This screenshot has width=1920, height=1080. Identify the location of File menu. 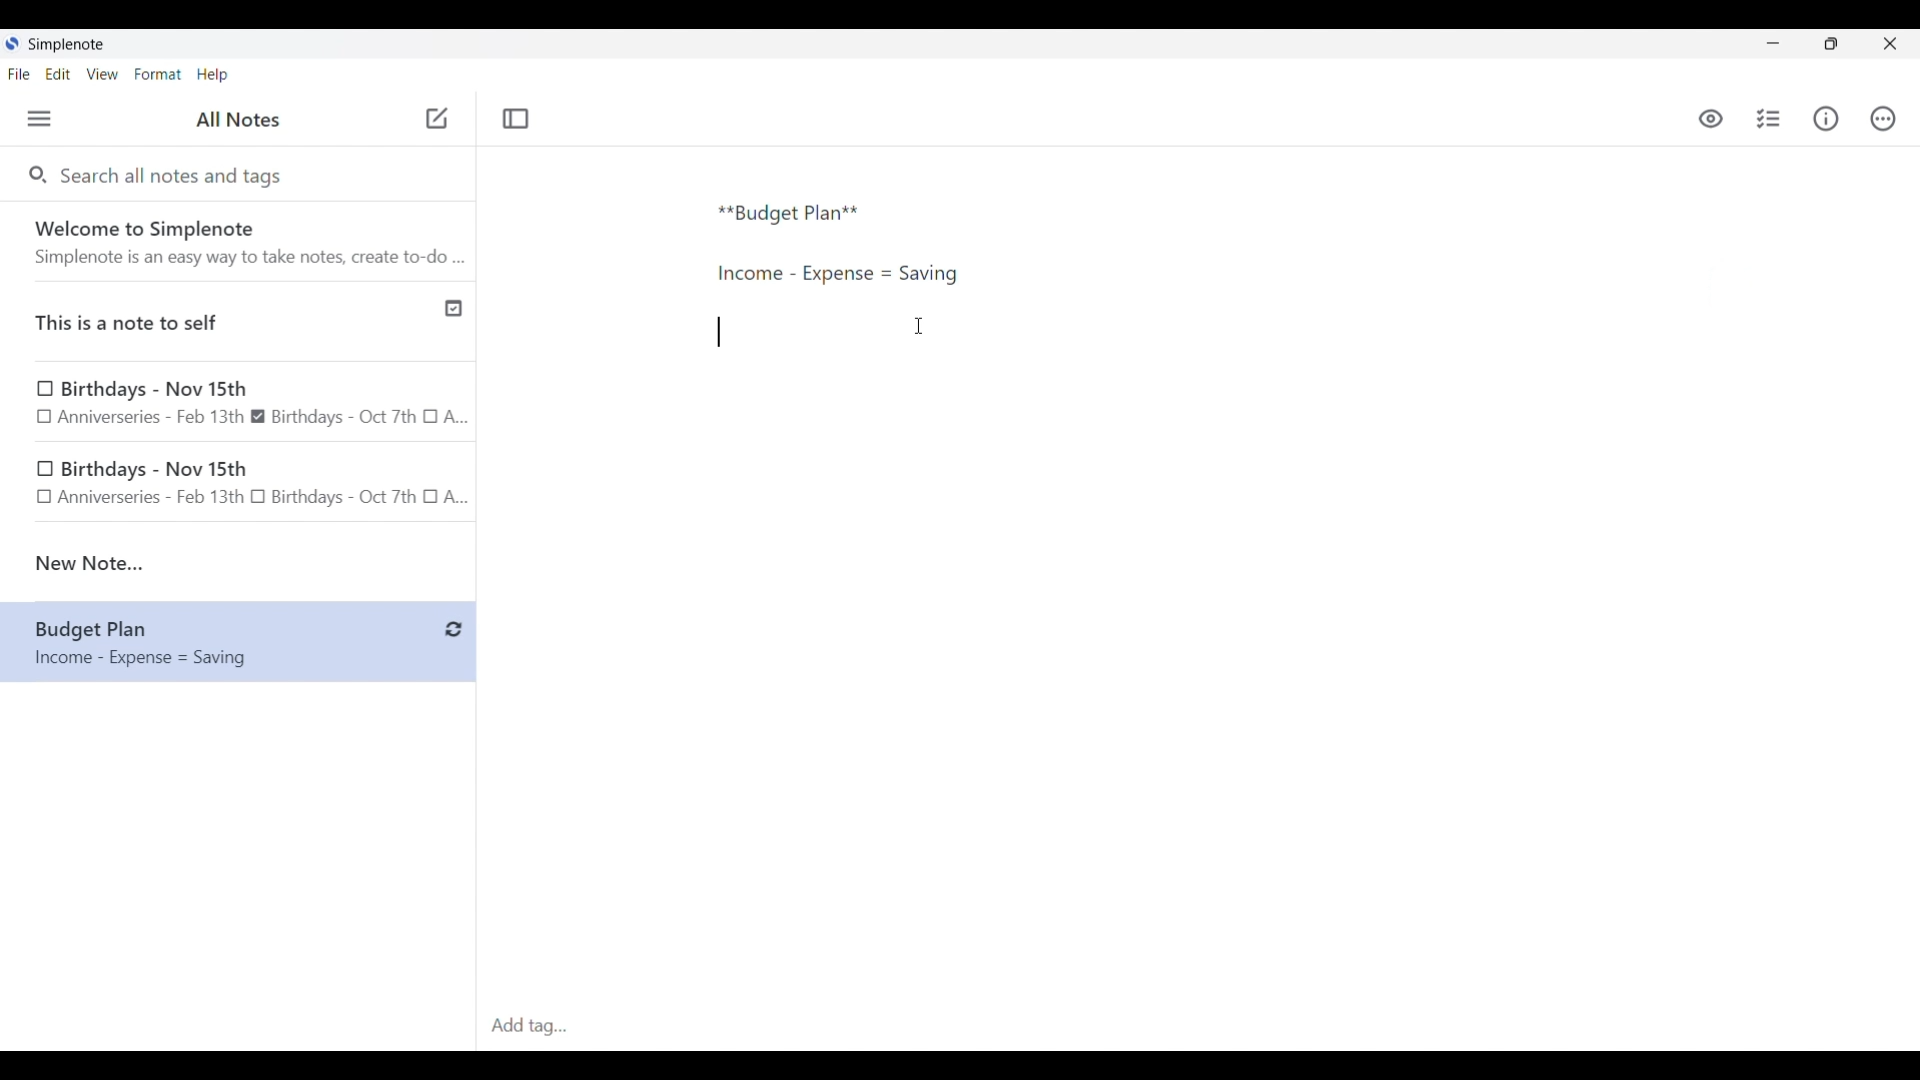
(19, 73).